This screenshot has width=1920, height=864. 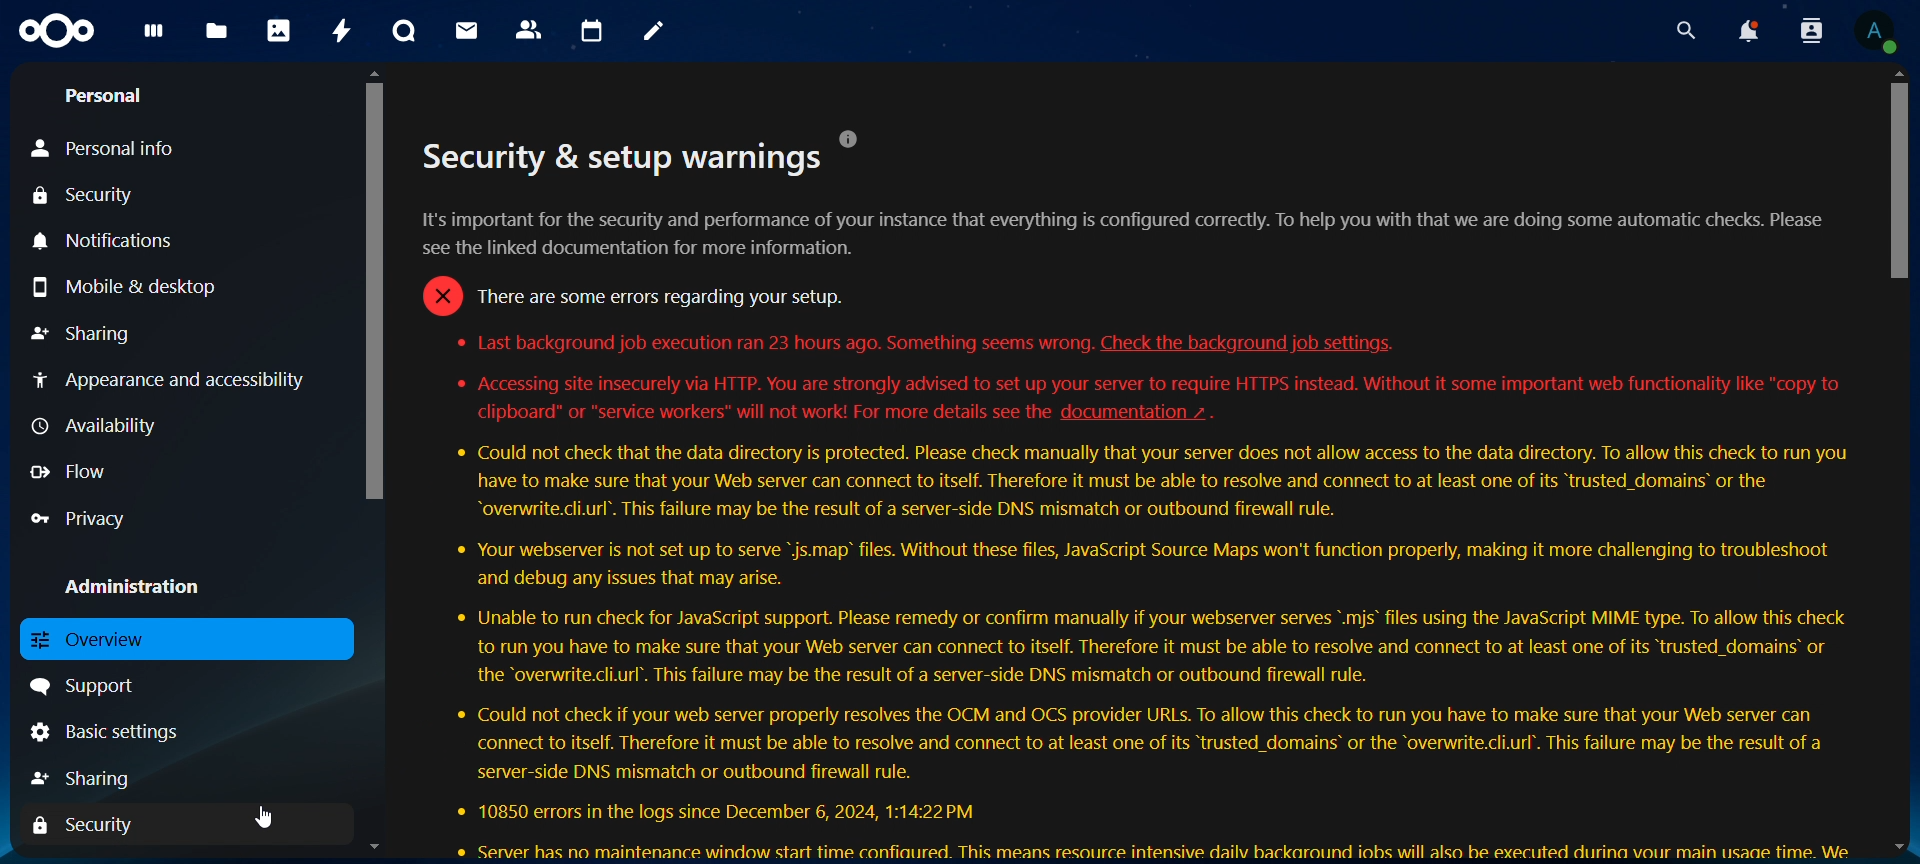 I want to click on dashboard, so click(x=154, y=36).